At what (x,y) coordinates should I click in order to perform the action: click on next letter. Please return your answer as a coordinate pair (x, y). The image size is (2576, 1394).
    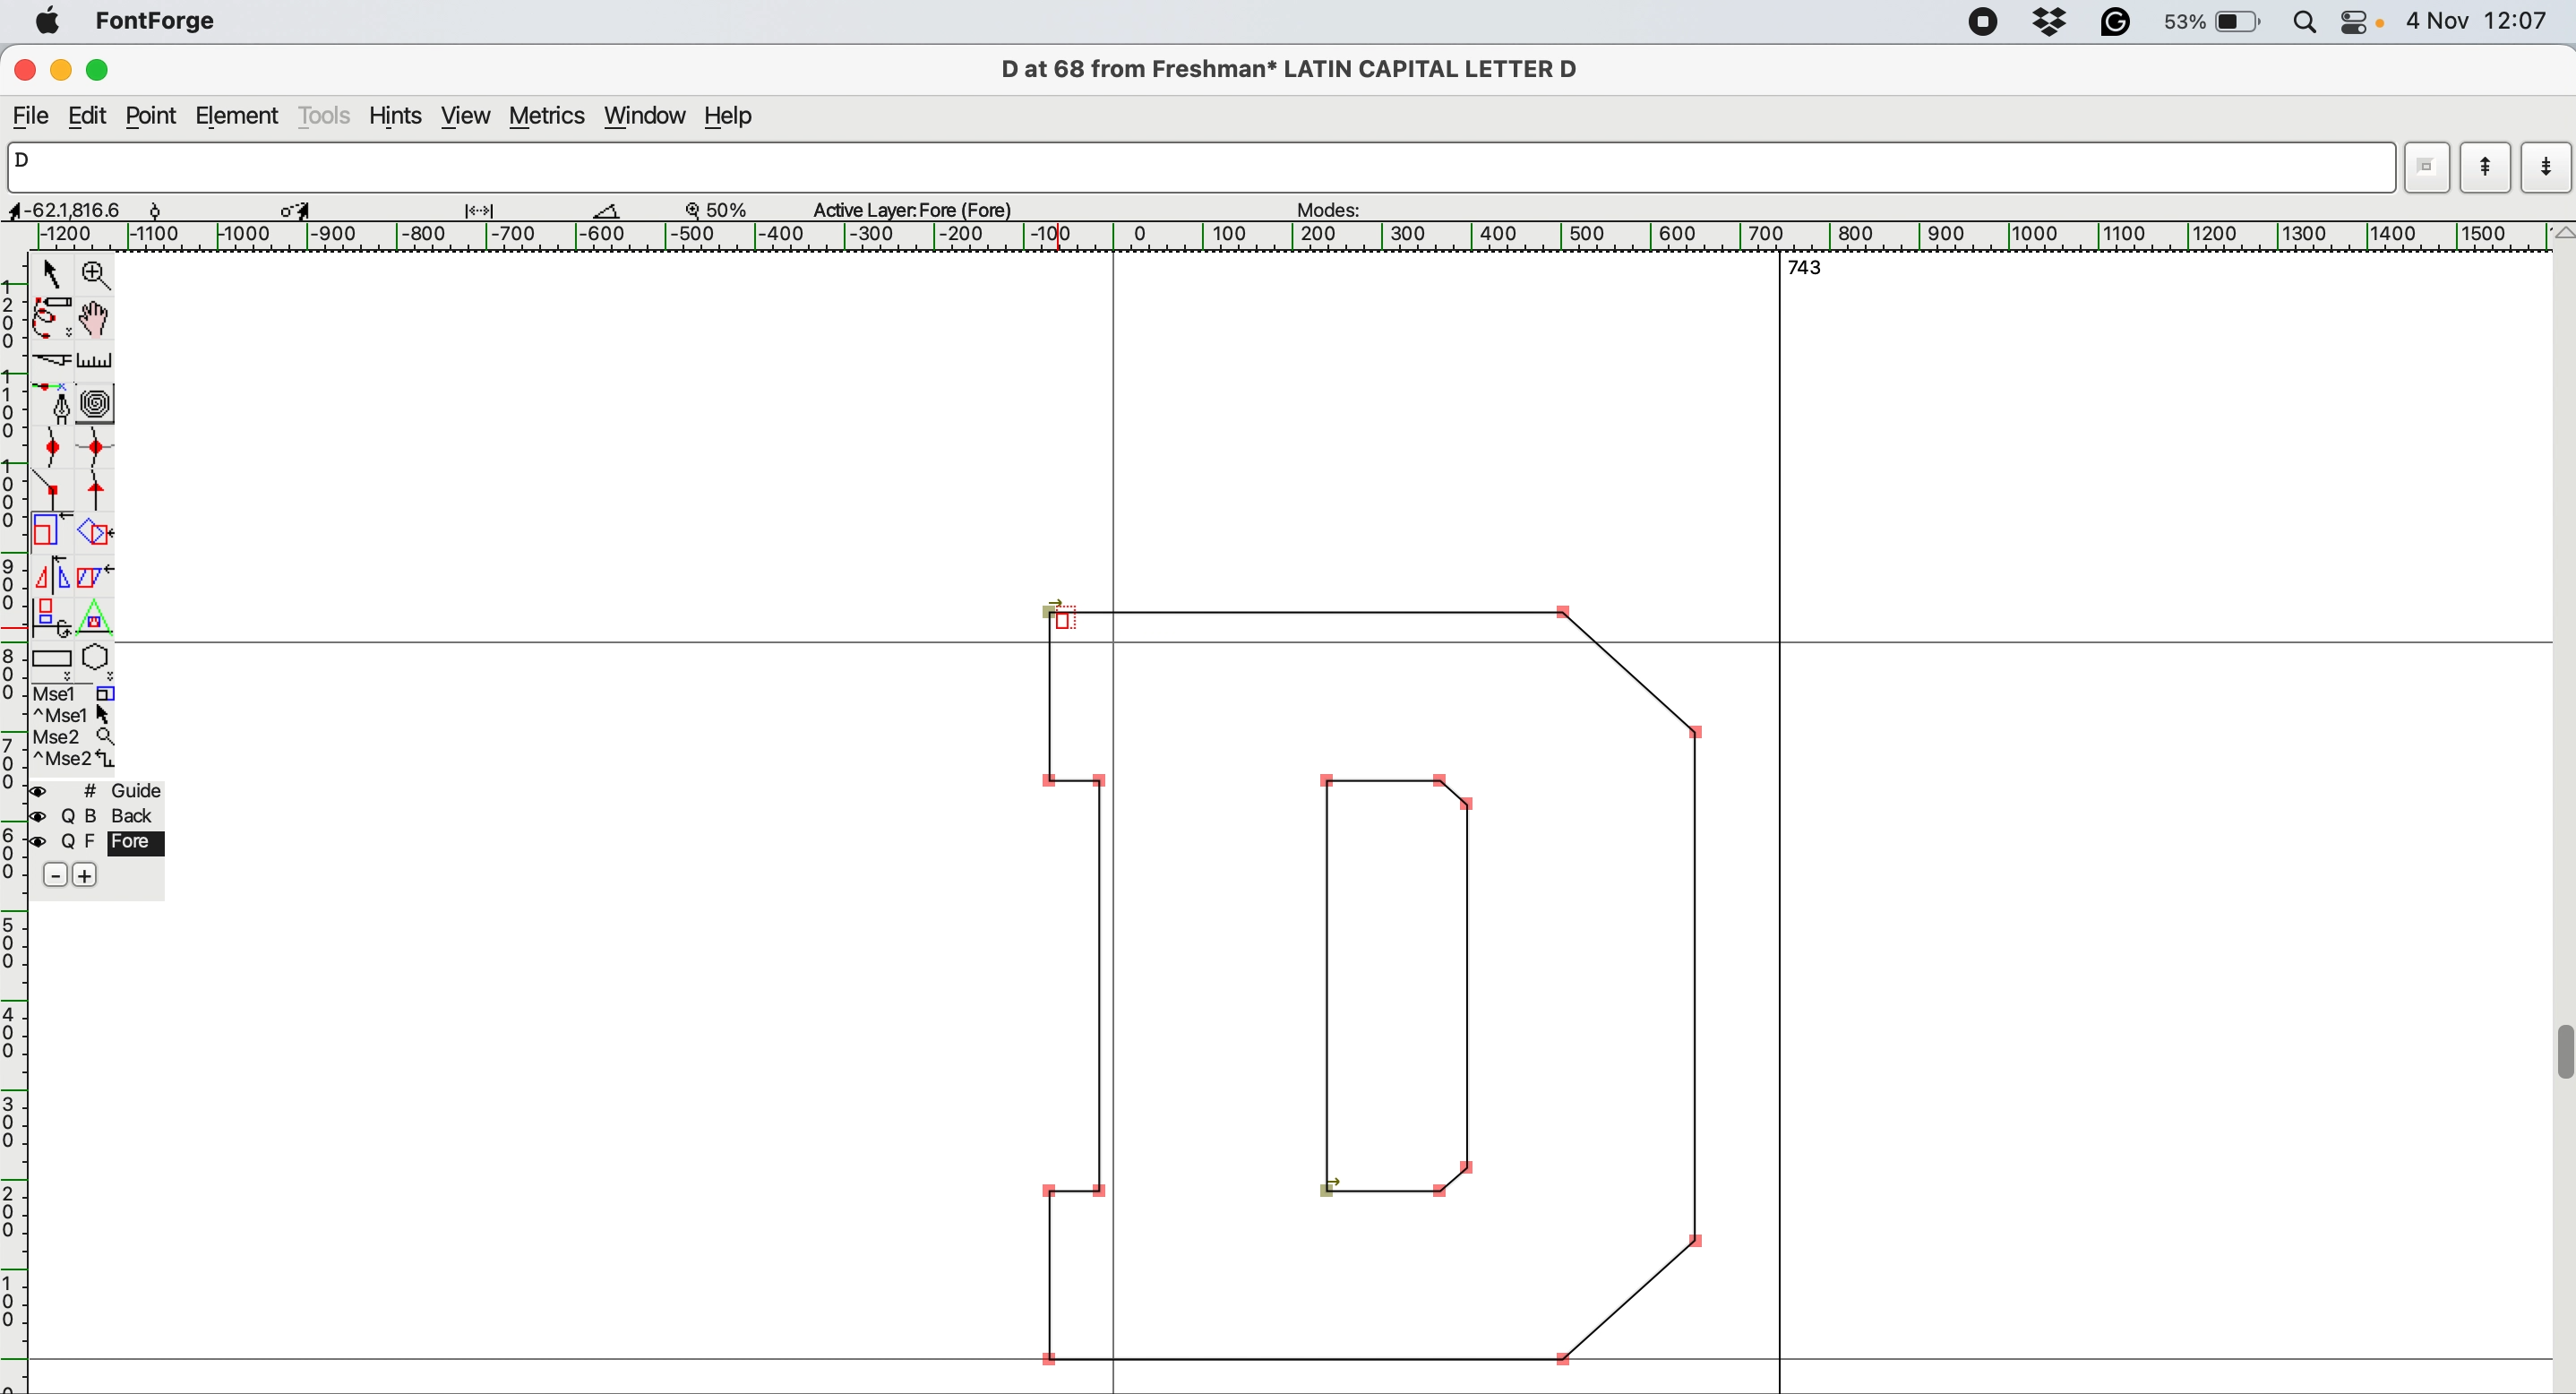
    Looking at the image, I should click on (2549, 170).